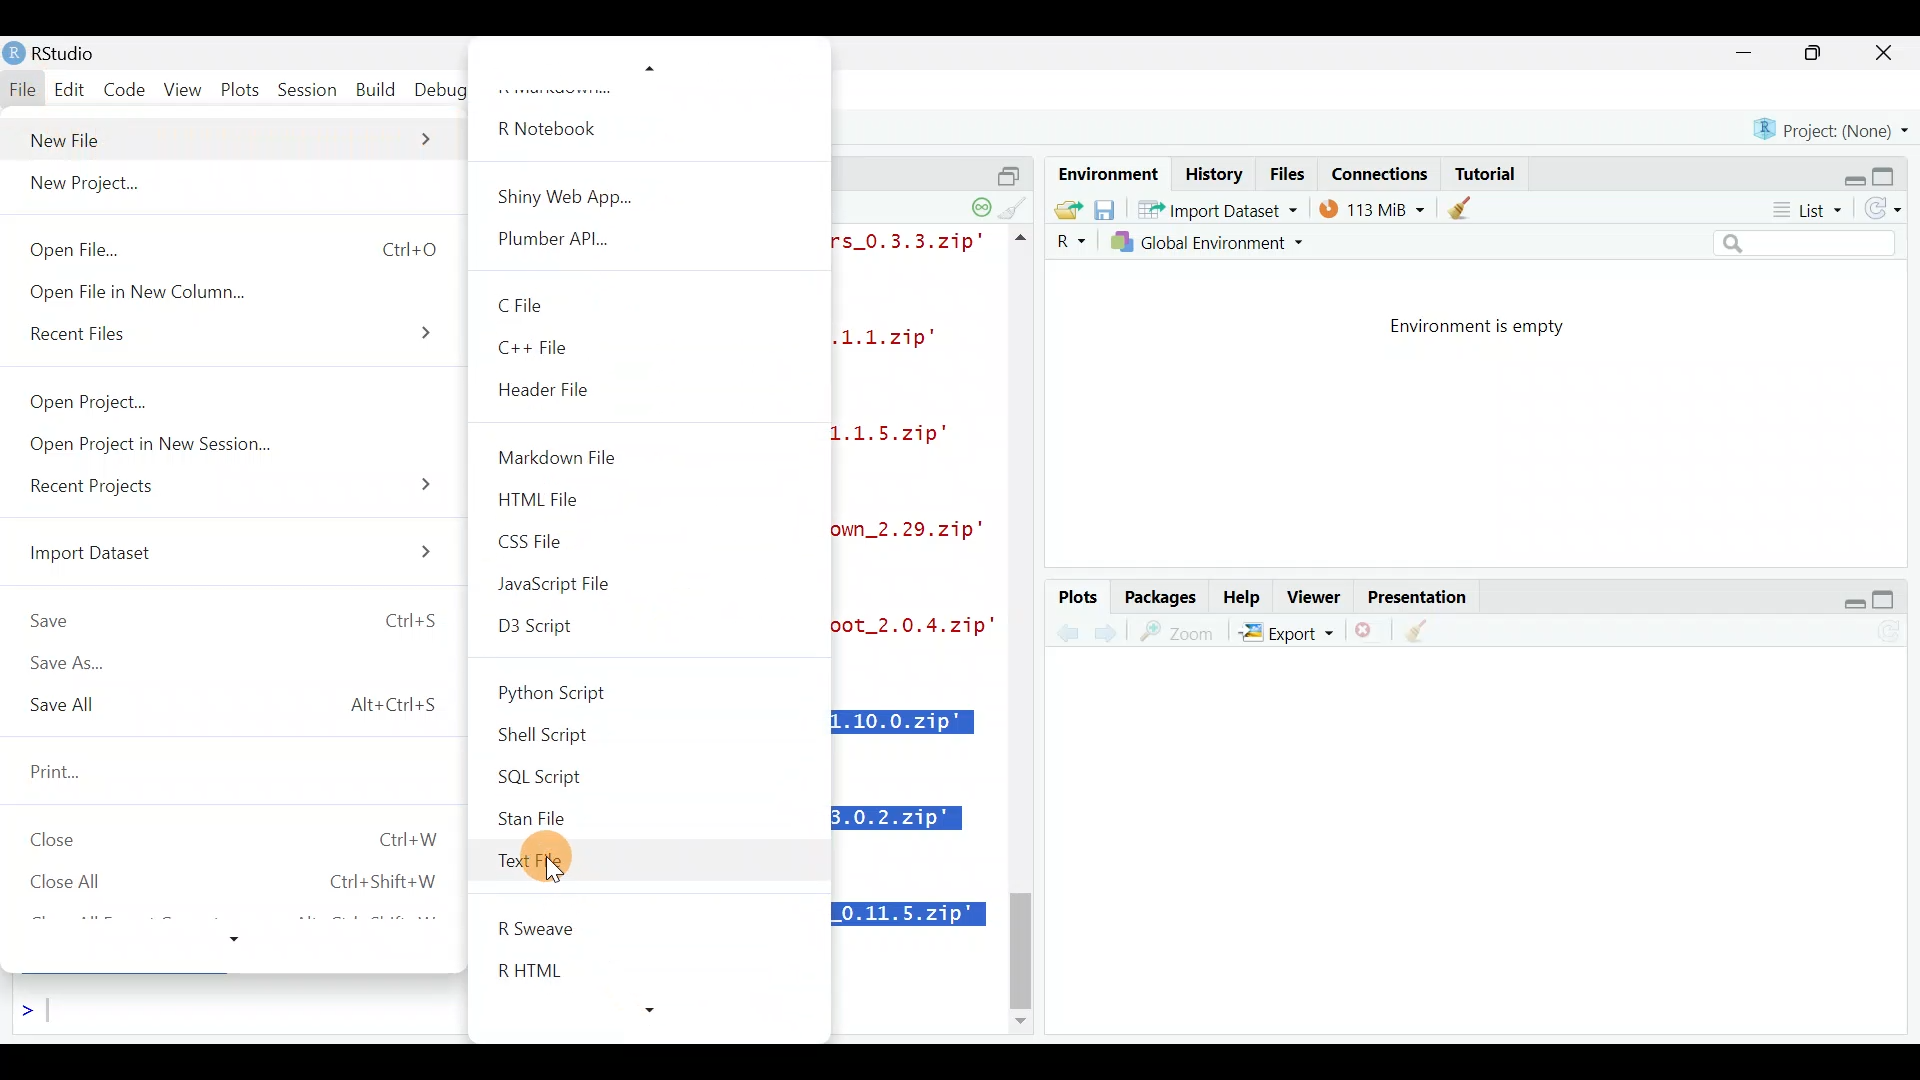 Image resolution: width=1920 pixels, height=1080 pixels. Describe the element at coordinates (1818, 52) in the screenshot. I see `maximize` at that location.